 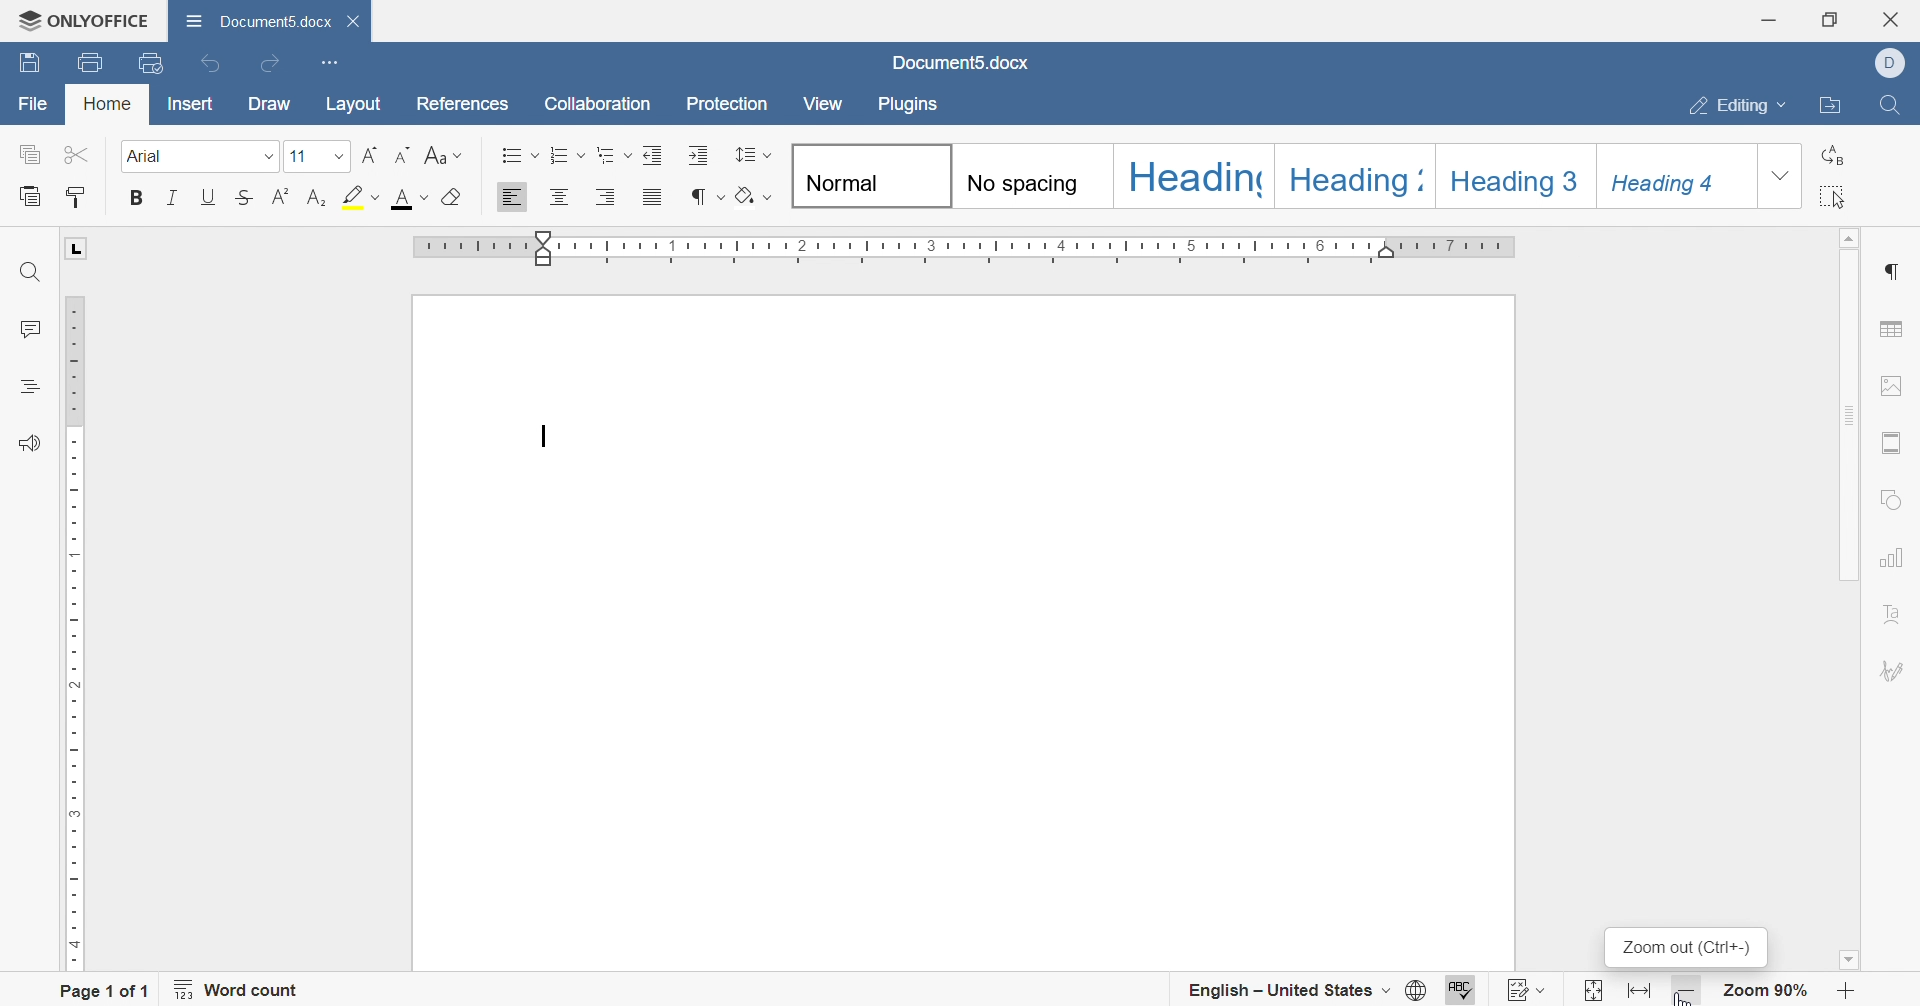 What do you see at coordinates (961, 246) in the screenshot?
I see `ruler` at bounding box center [961, 246].